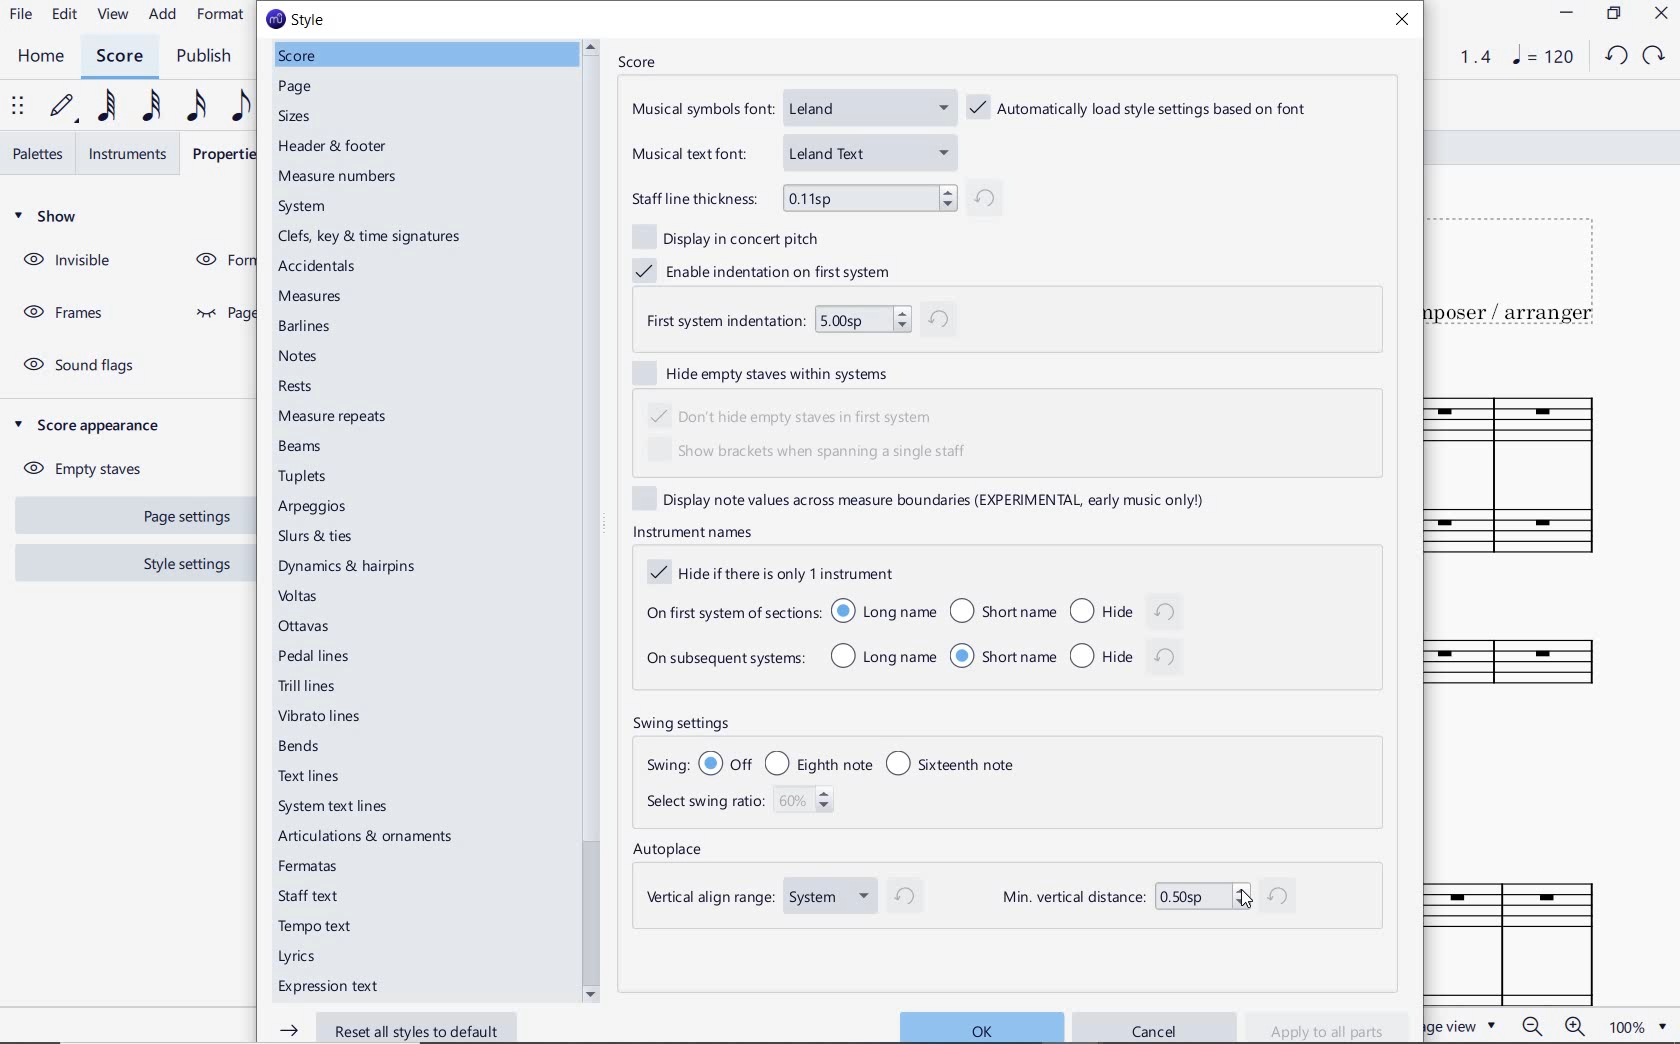  What do you see at coordinates (37, 154) in the screenshot?
I see `PALETTES` at bounding box center [37, 154].